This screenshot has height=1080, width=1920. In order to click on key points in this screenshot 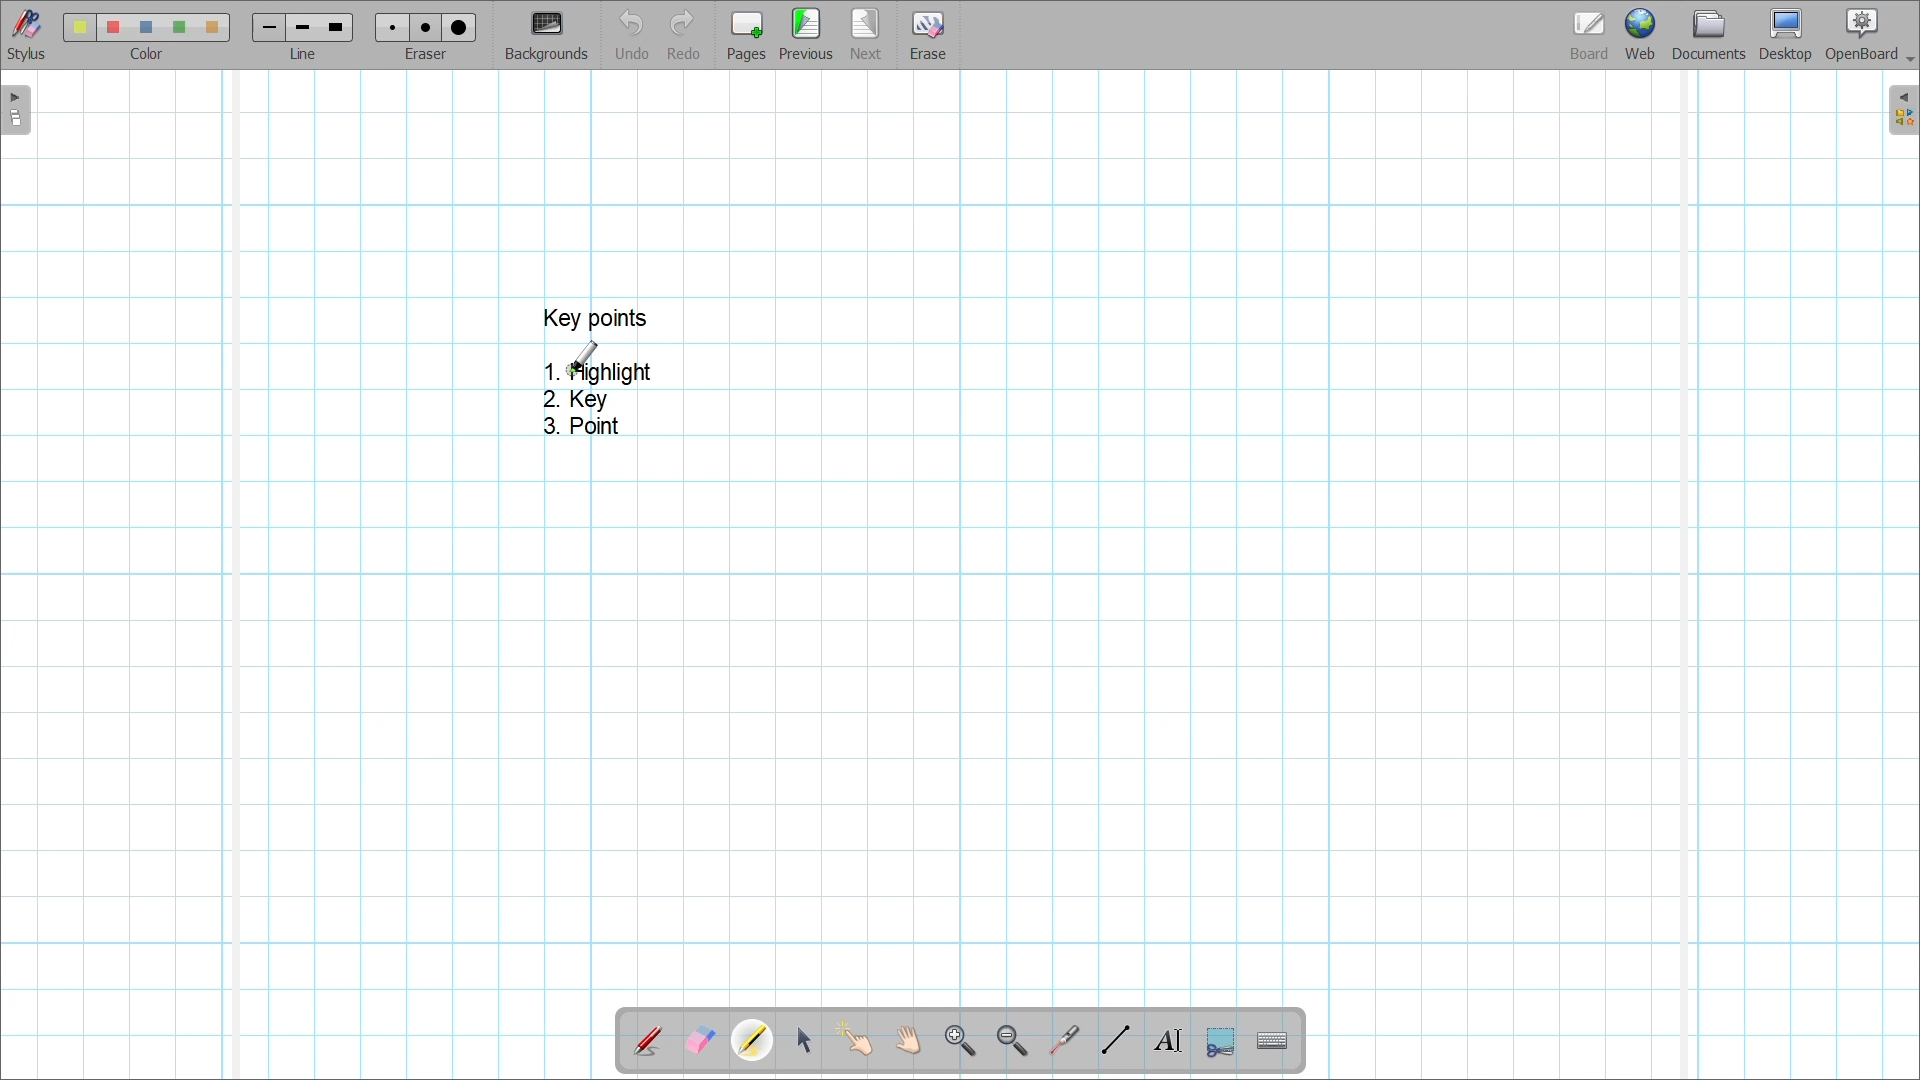, I will do `click(594, 318)`.